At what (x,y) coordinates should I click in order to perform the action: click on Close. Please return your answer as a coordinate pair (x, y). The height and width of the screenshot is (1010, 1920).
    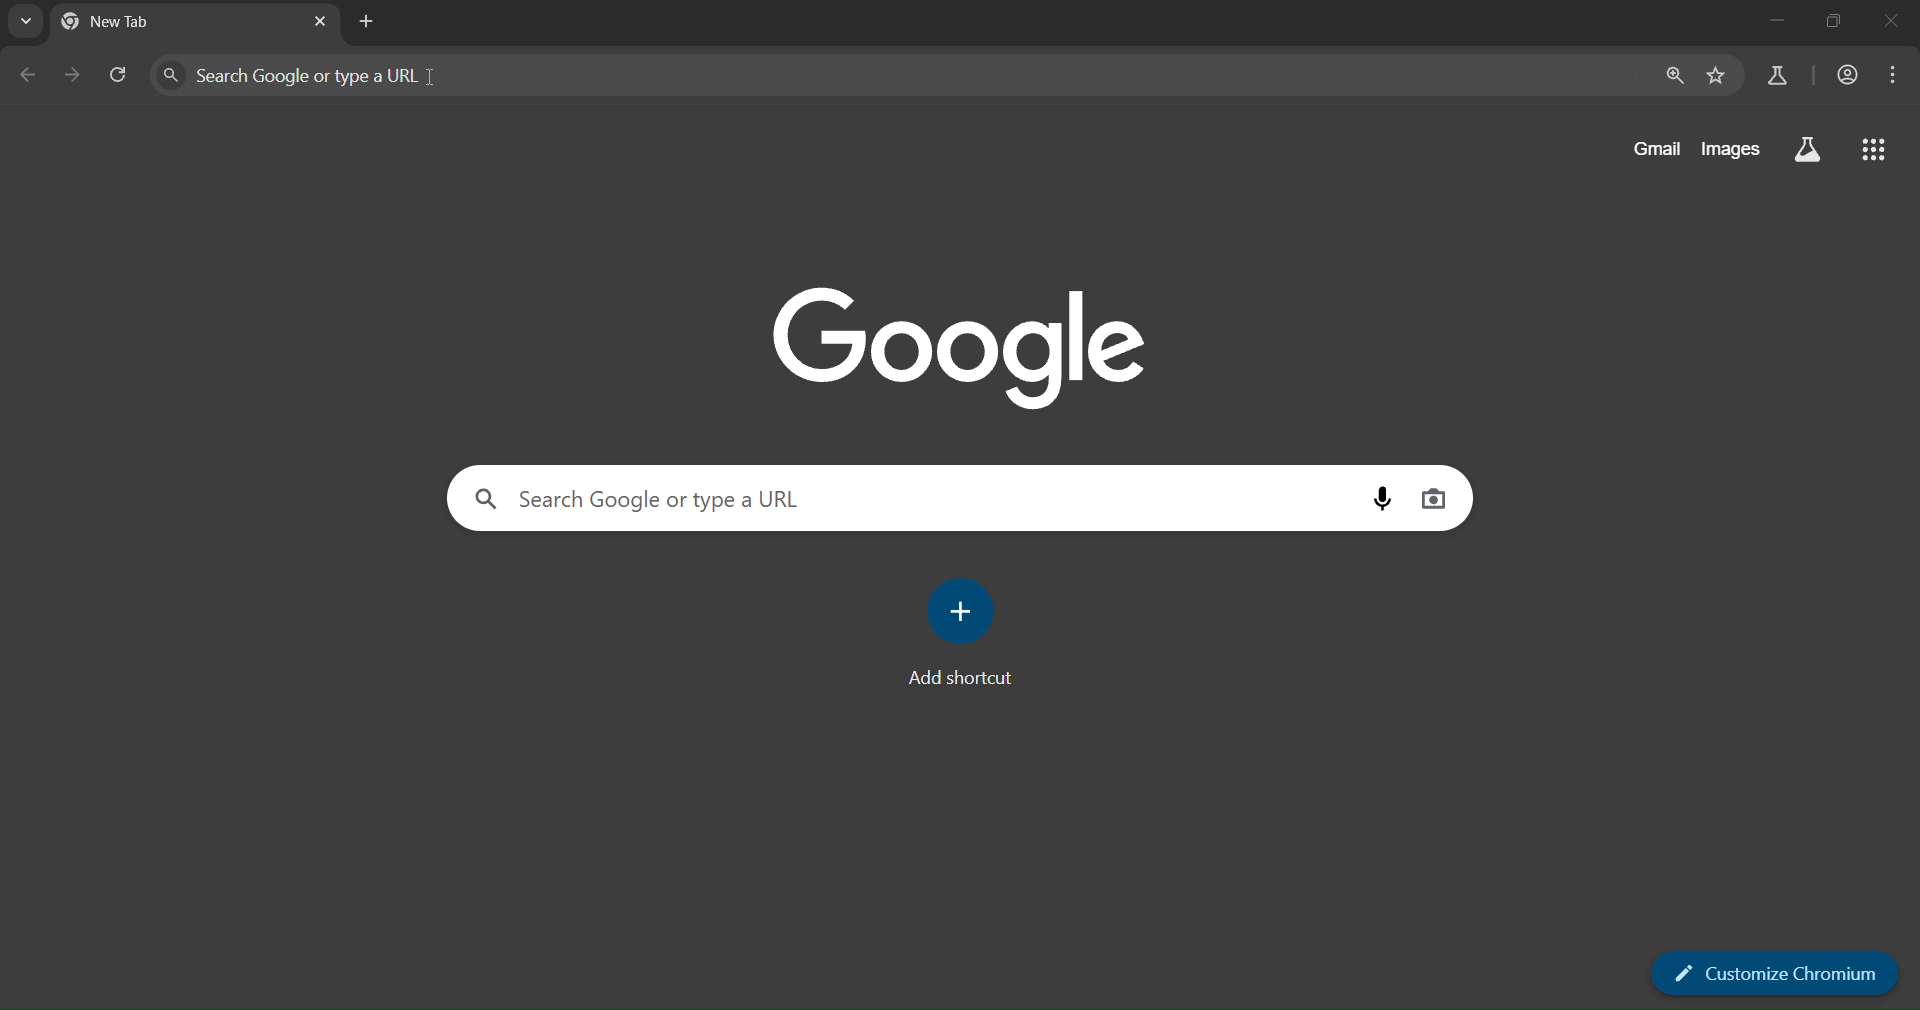
    Looking at the image, I should click on (1895, 22).